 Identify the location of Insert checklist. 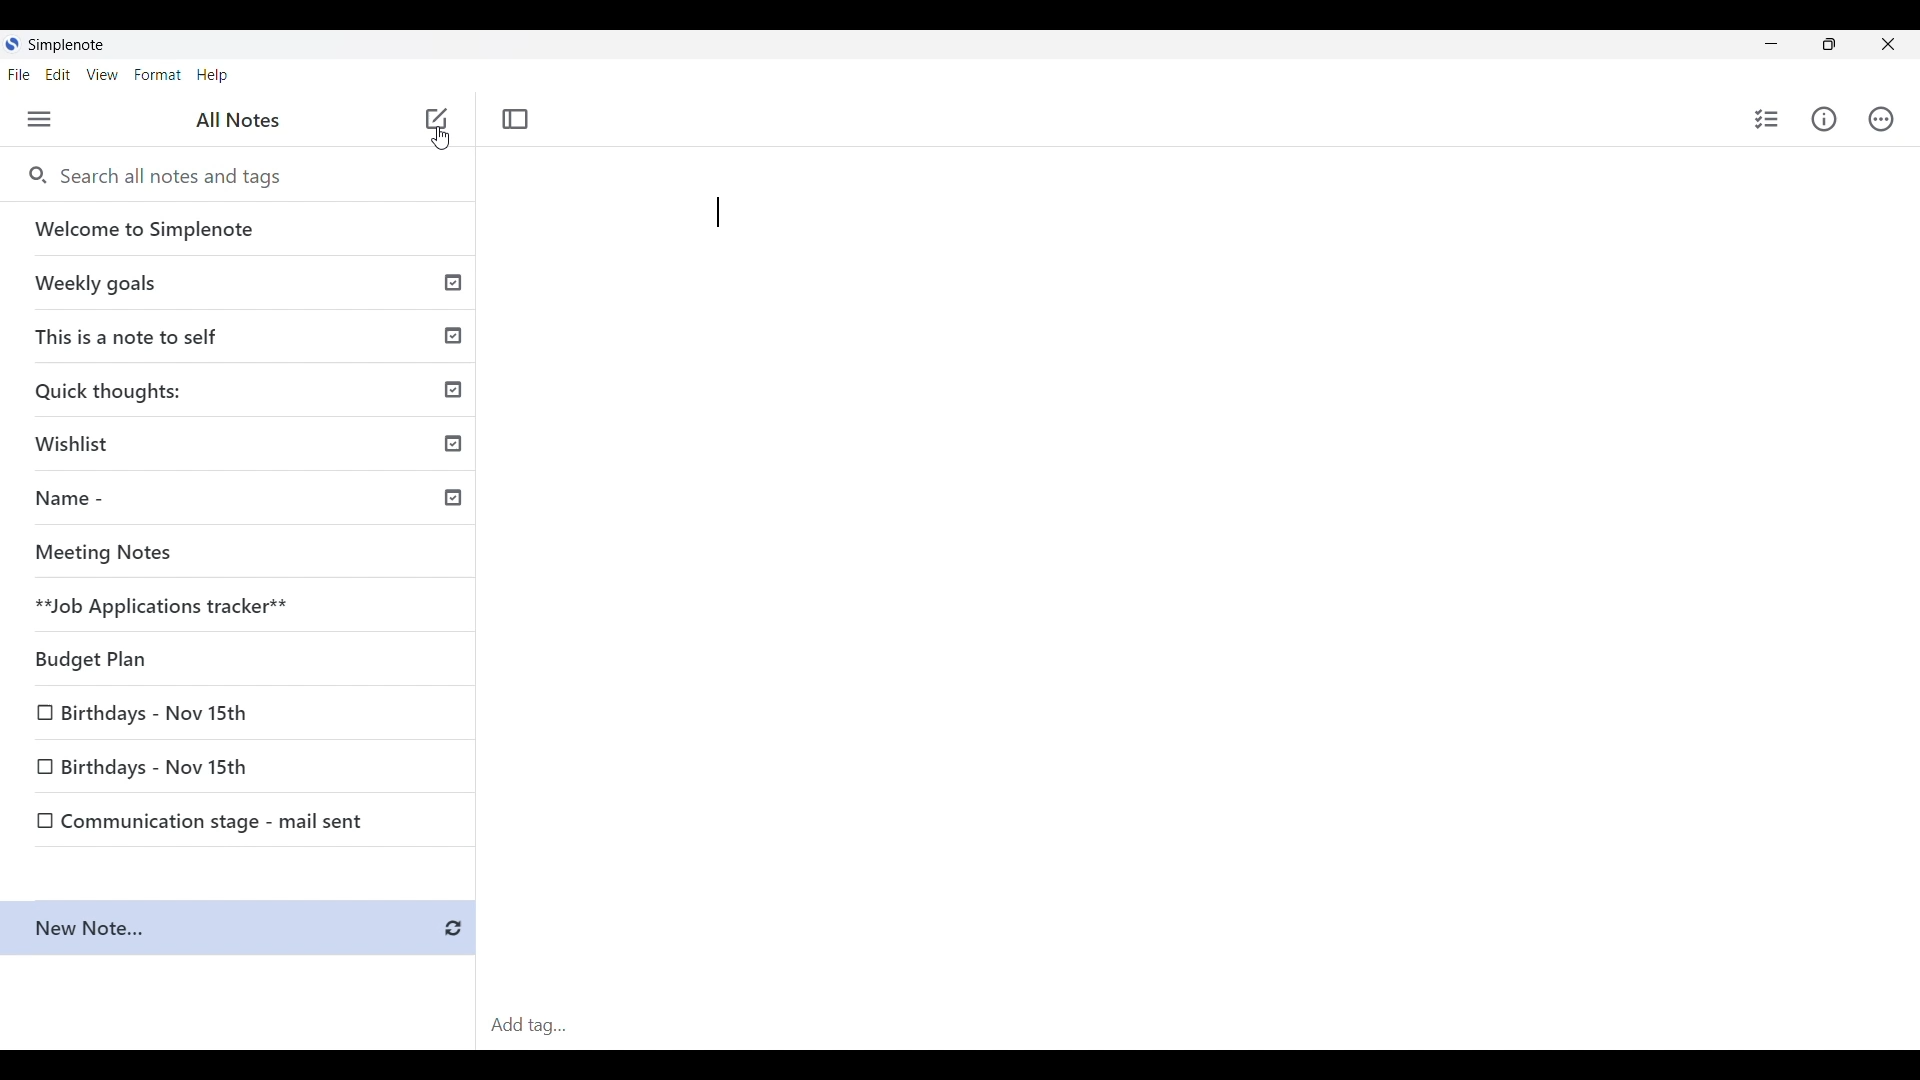
(1768, 119).